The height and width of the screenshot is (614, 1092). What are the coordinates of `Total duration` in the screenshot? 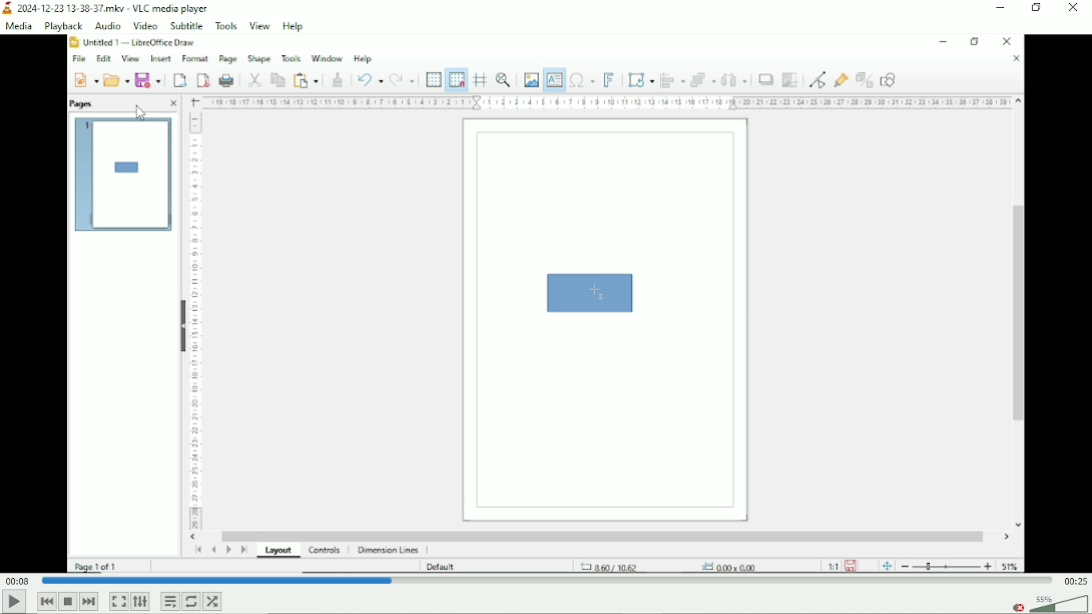 It's located at (1074, 580).